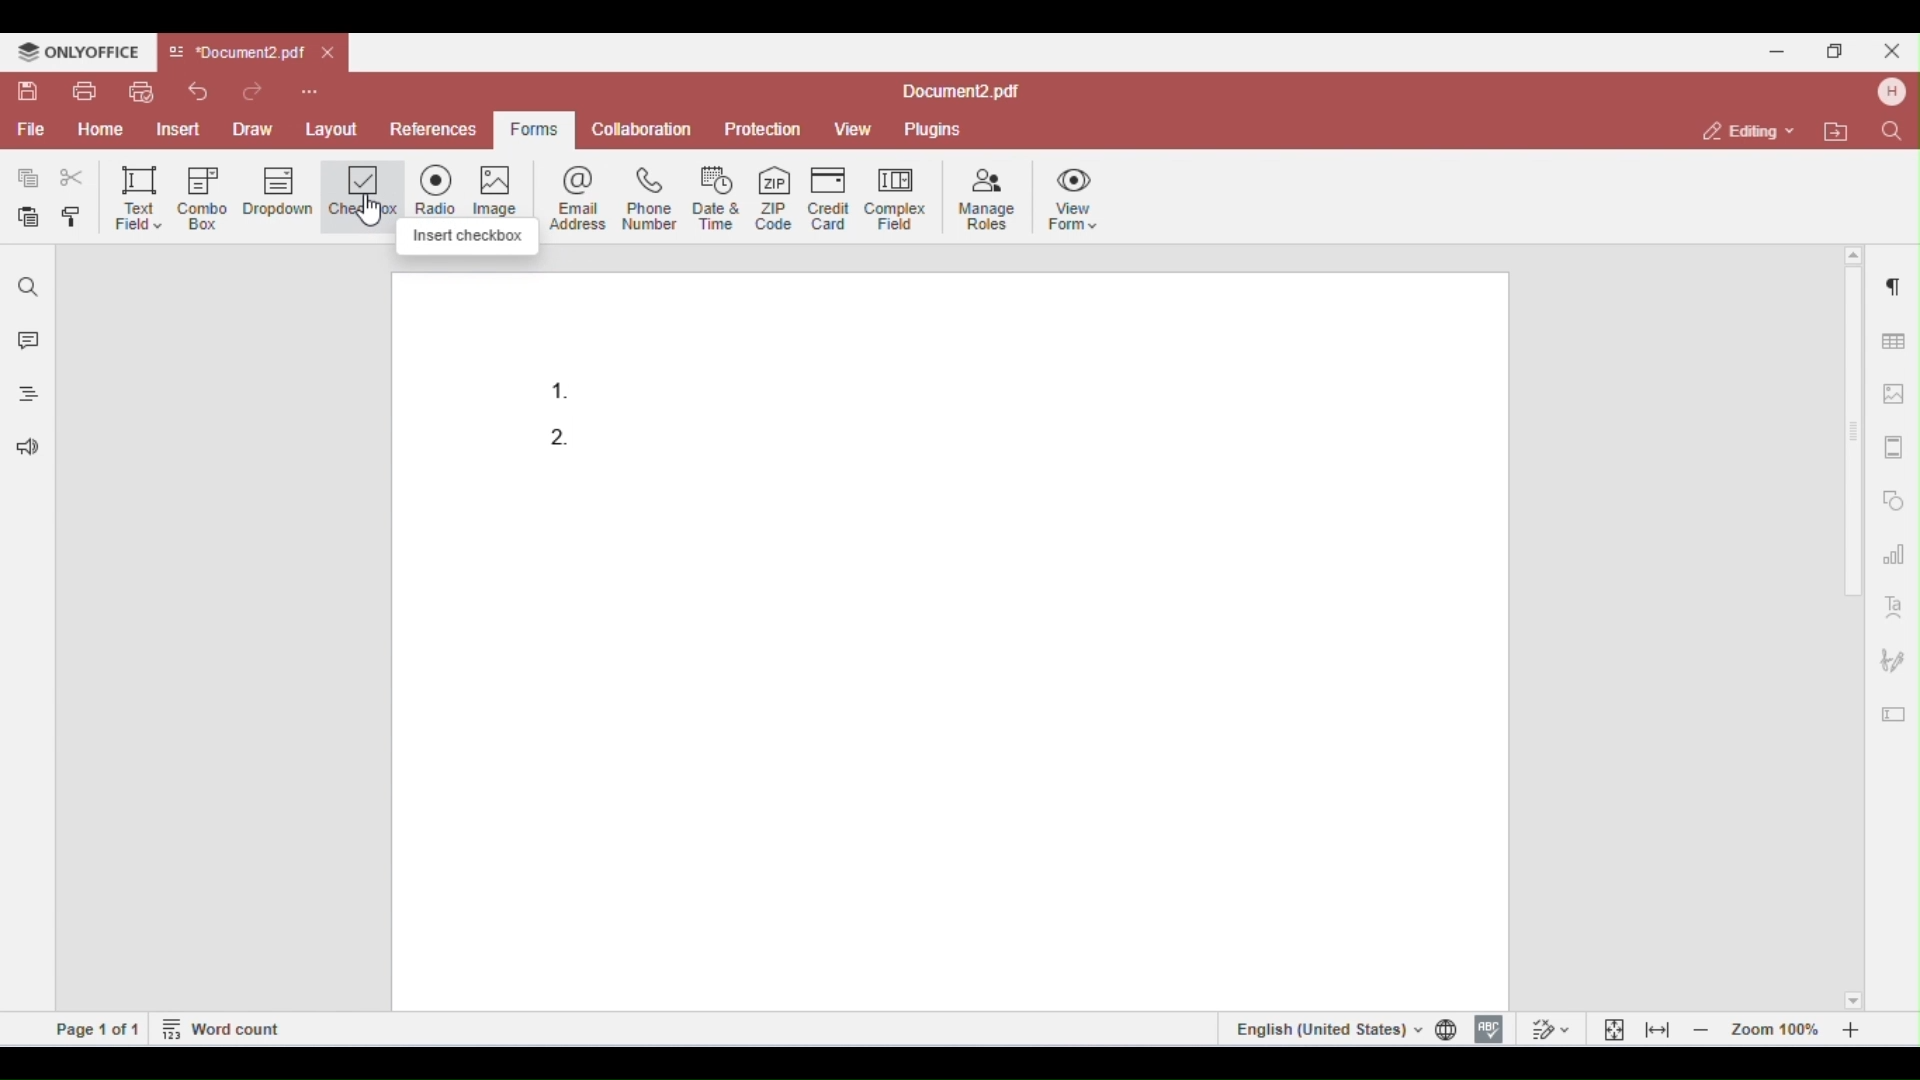  Describe the element at coordinates (84, 91) in the screenshot. I see `print` at that location.